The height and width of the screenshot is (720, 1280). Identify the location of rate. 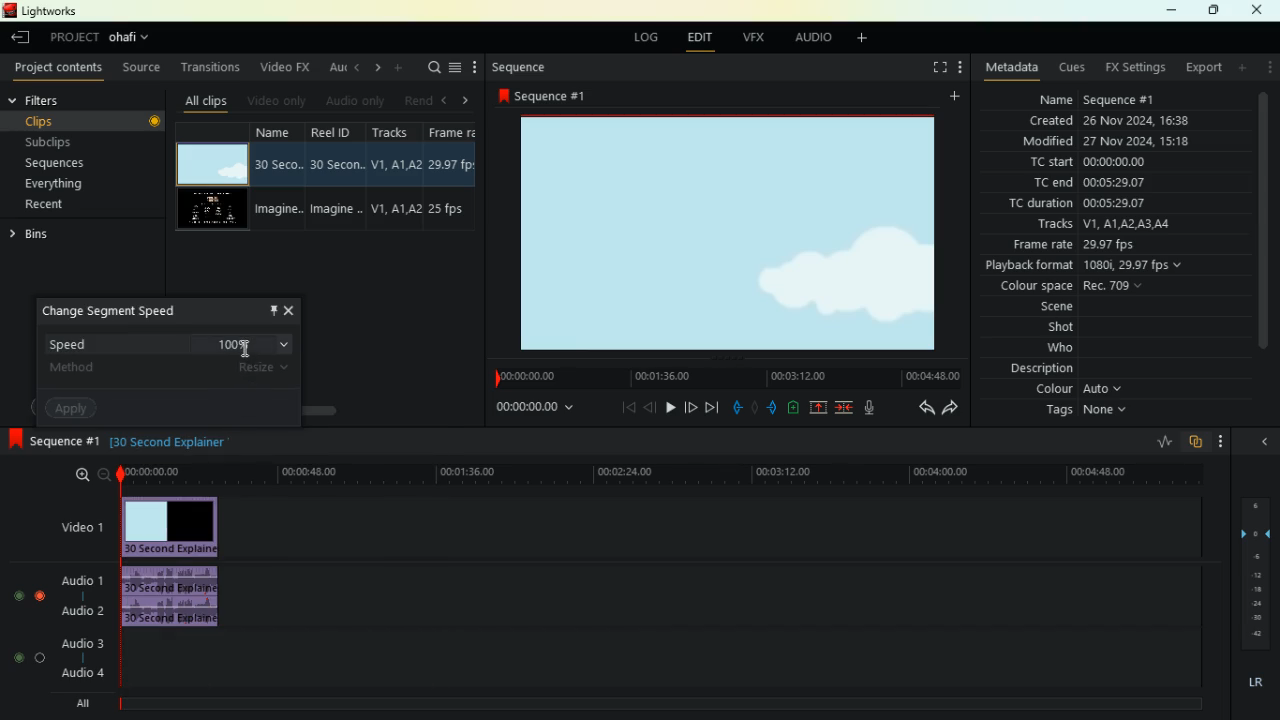
(1157, 443).